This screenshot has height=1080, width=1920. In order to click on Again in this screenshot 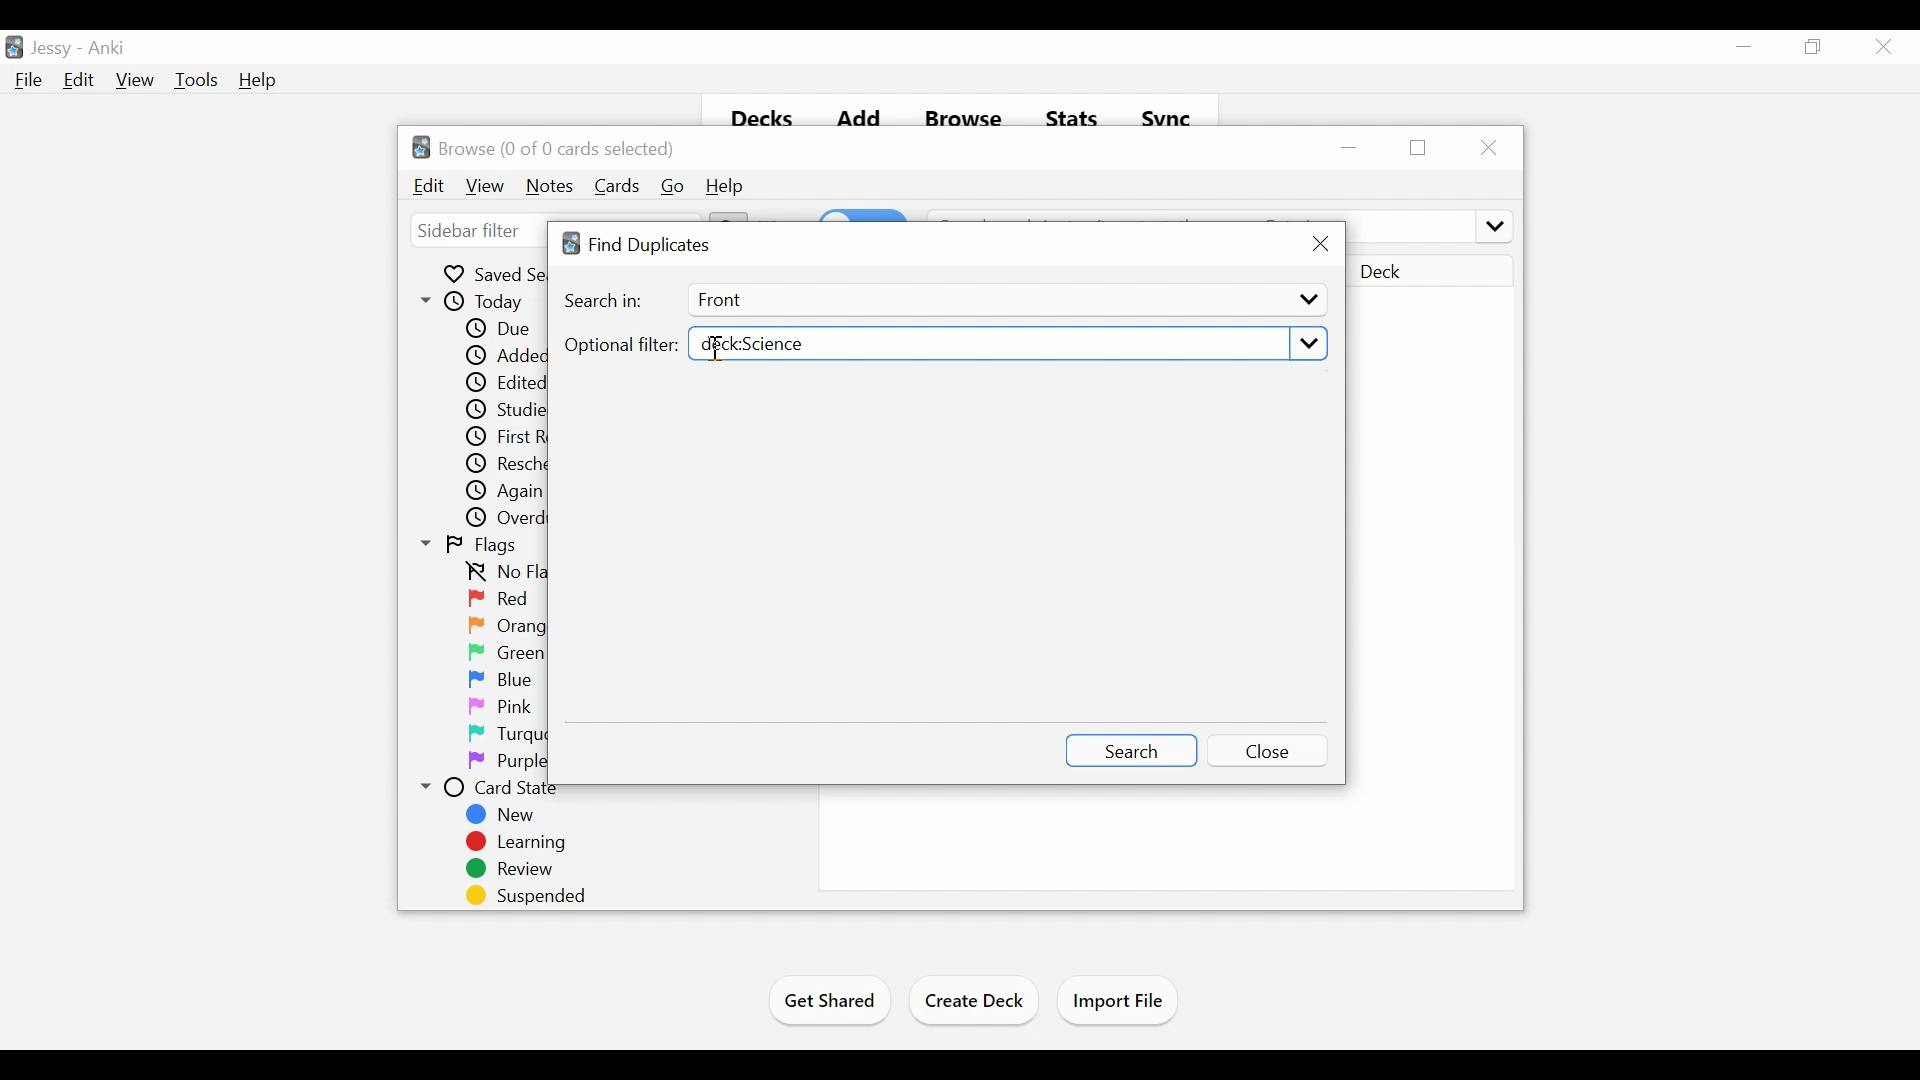, I will do `click(506, 492)`.